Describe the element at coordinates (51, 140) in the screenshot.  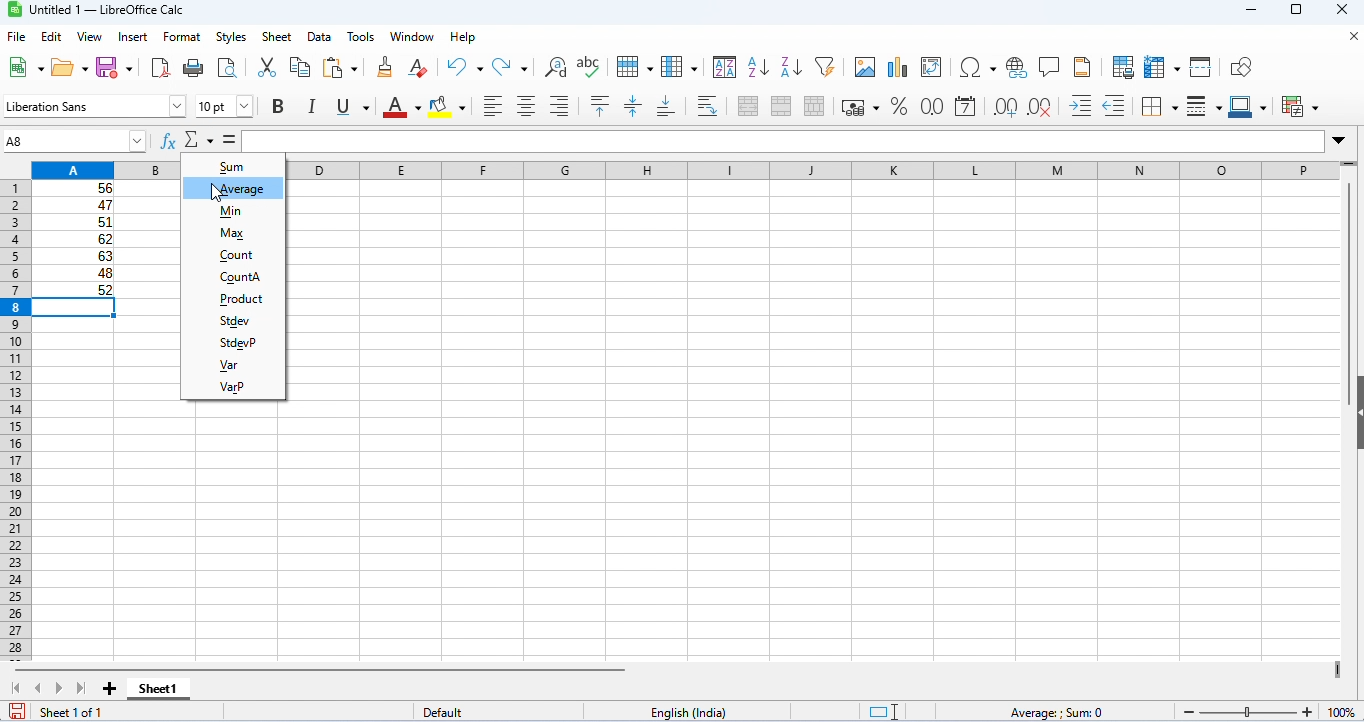
I see `selected cell number ` at that location.